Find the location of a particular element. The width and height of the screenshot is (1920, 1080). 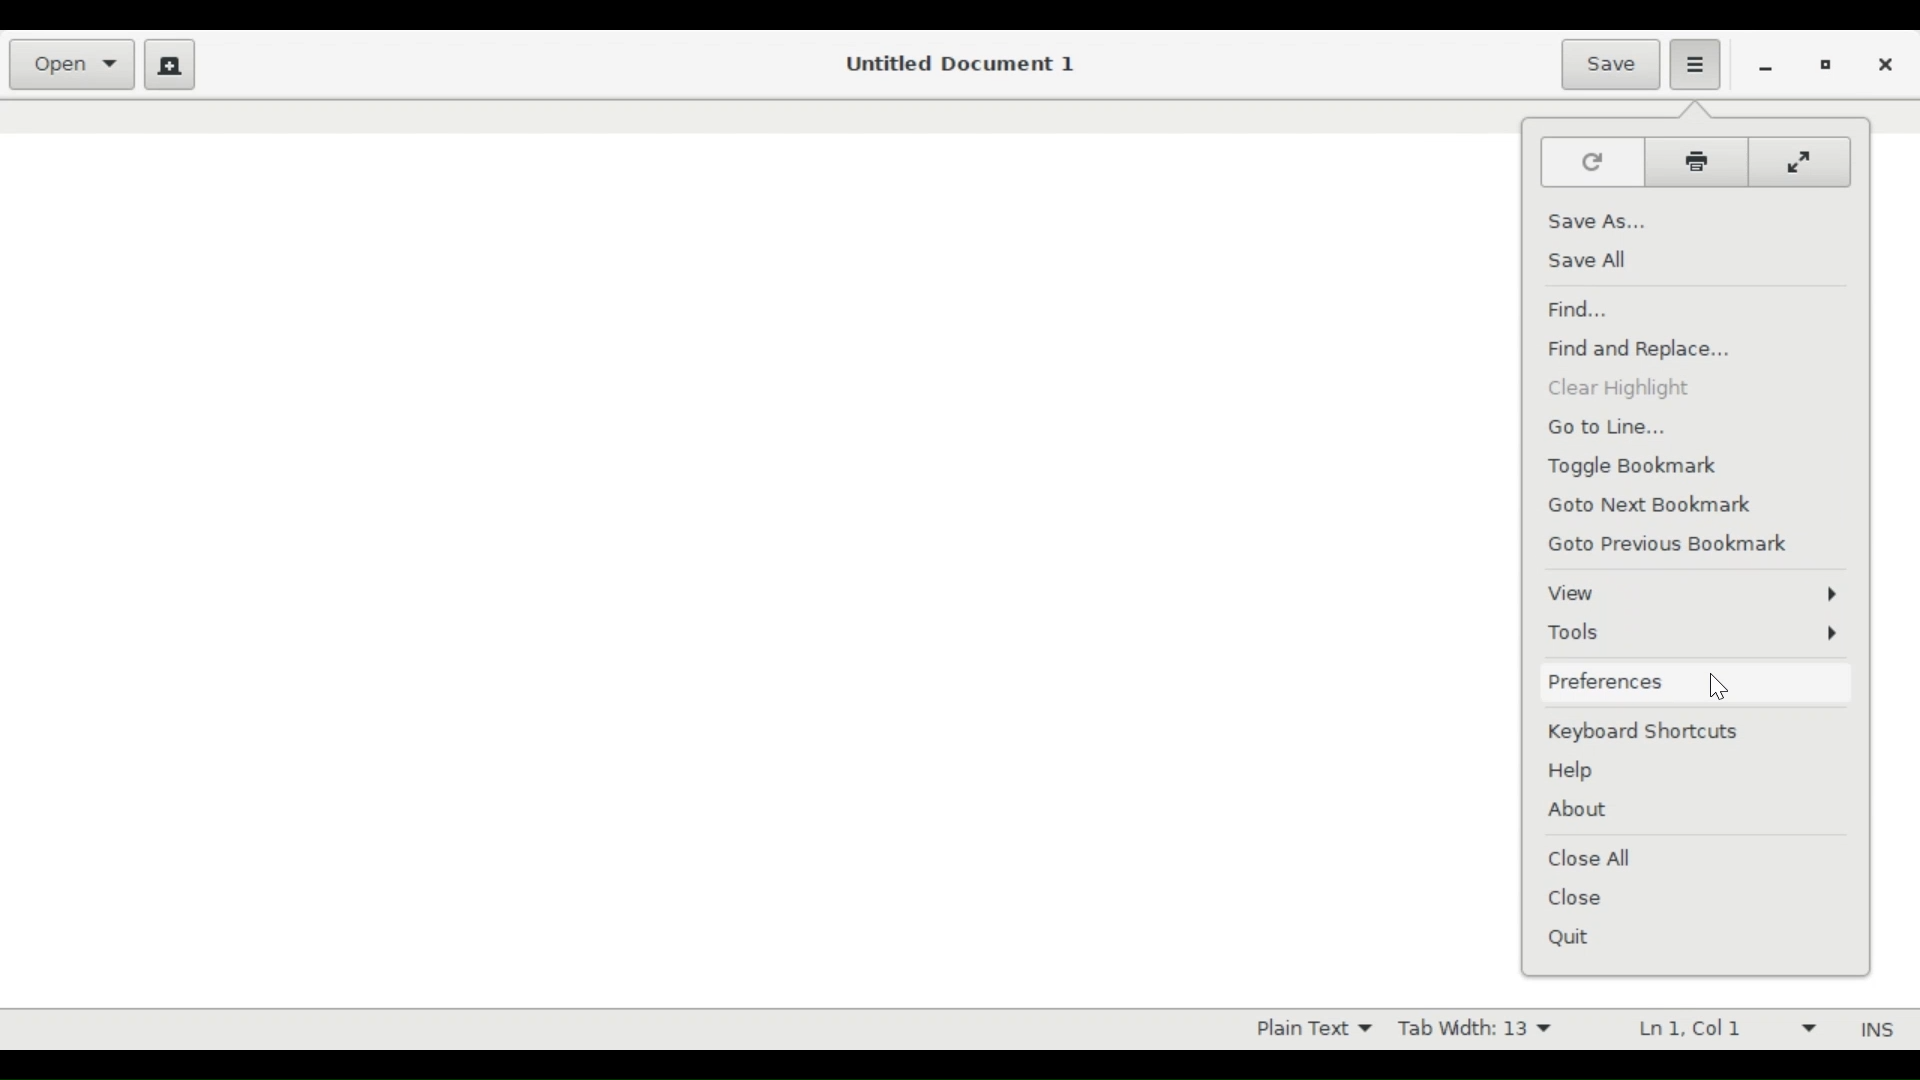

About is located at coordinates (1579, 810).